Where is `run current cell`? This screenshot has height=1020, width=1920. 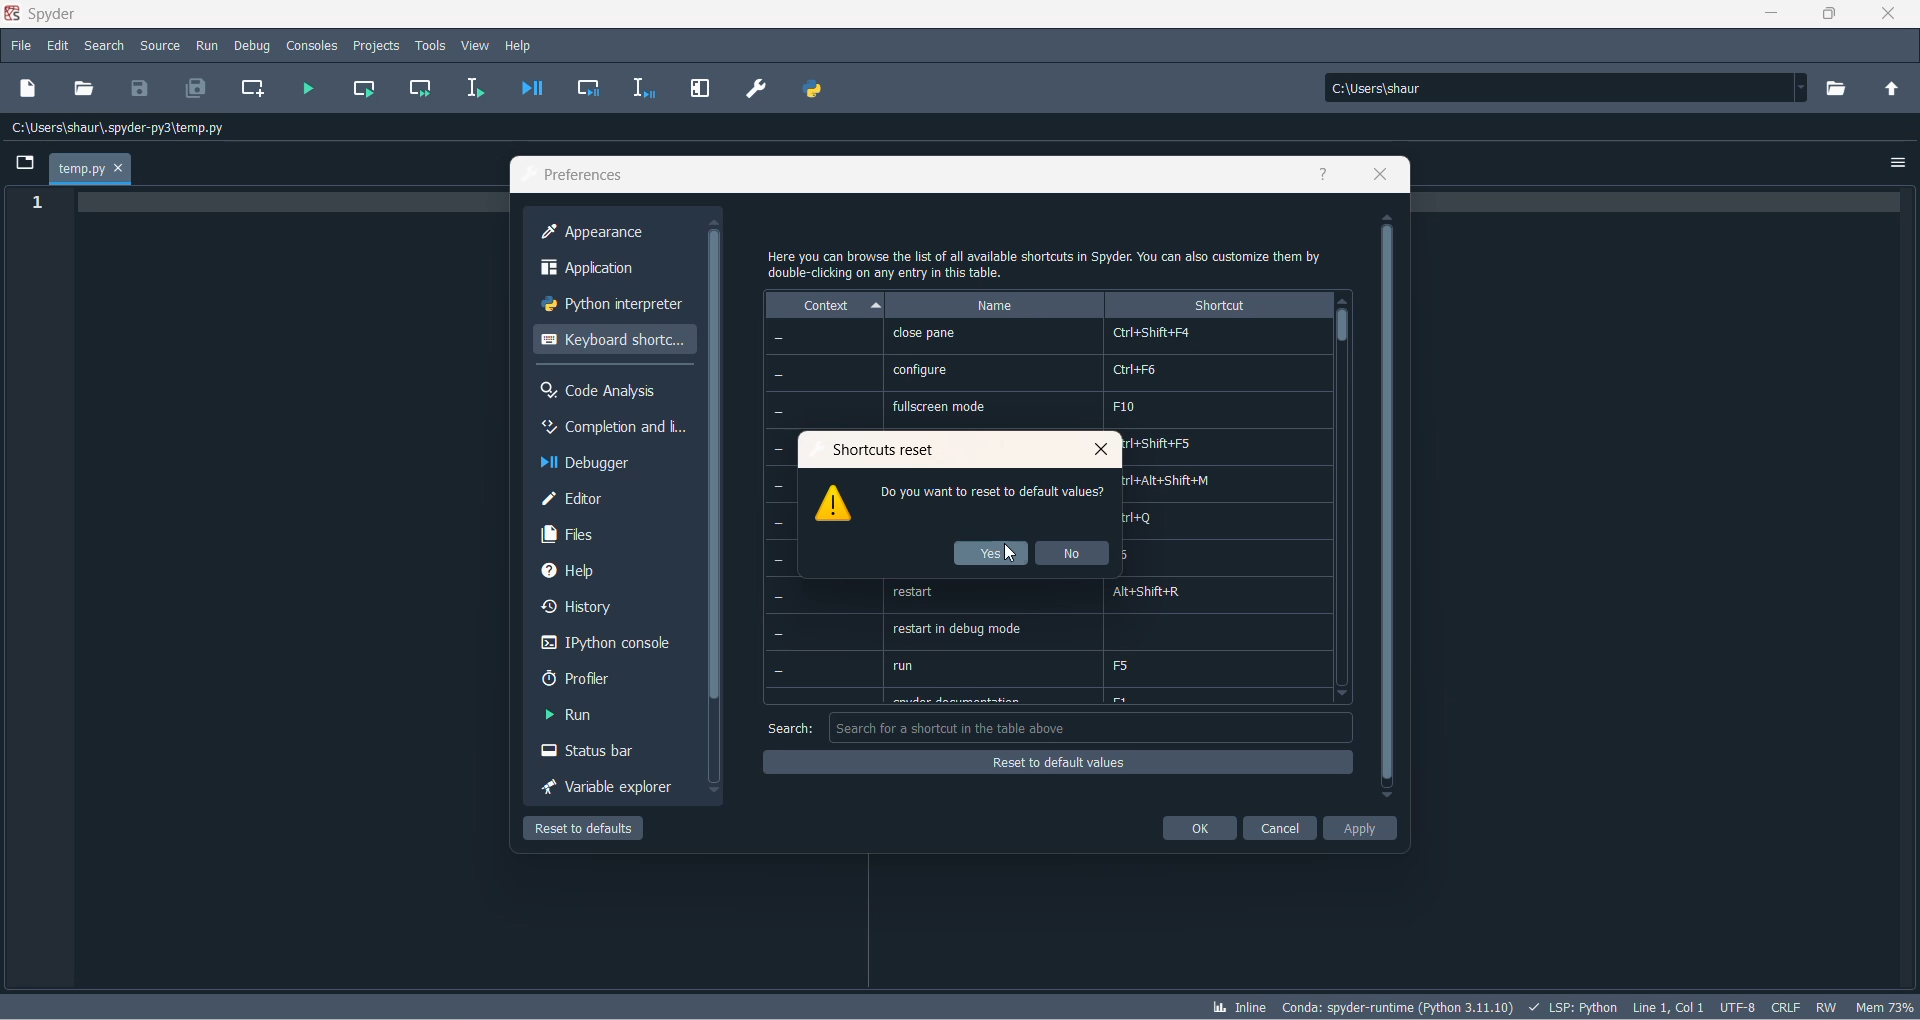 run current cell is located at coordinates (422, 88).